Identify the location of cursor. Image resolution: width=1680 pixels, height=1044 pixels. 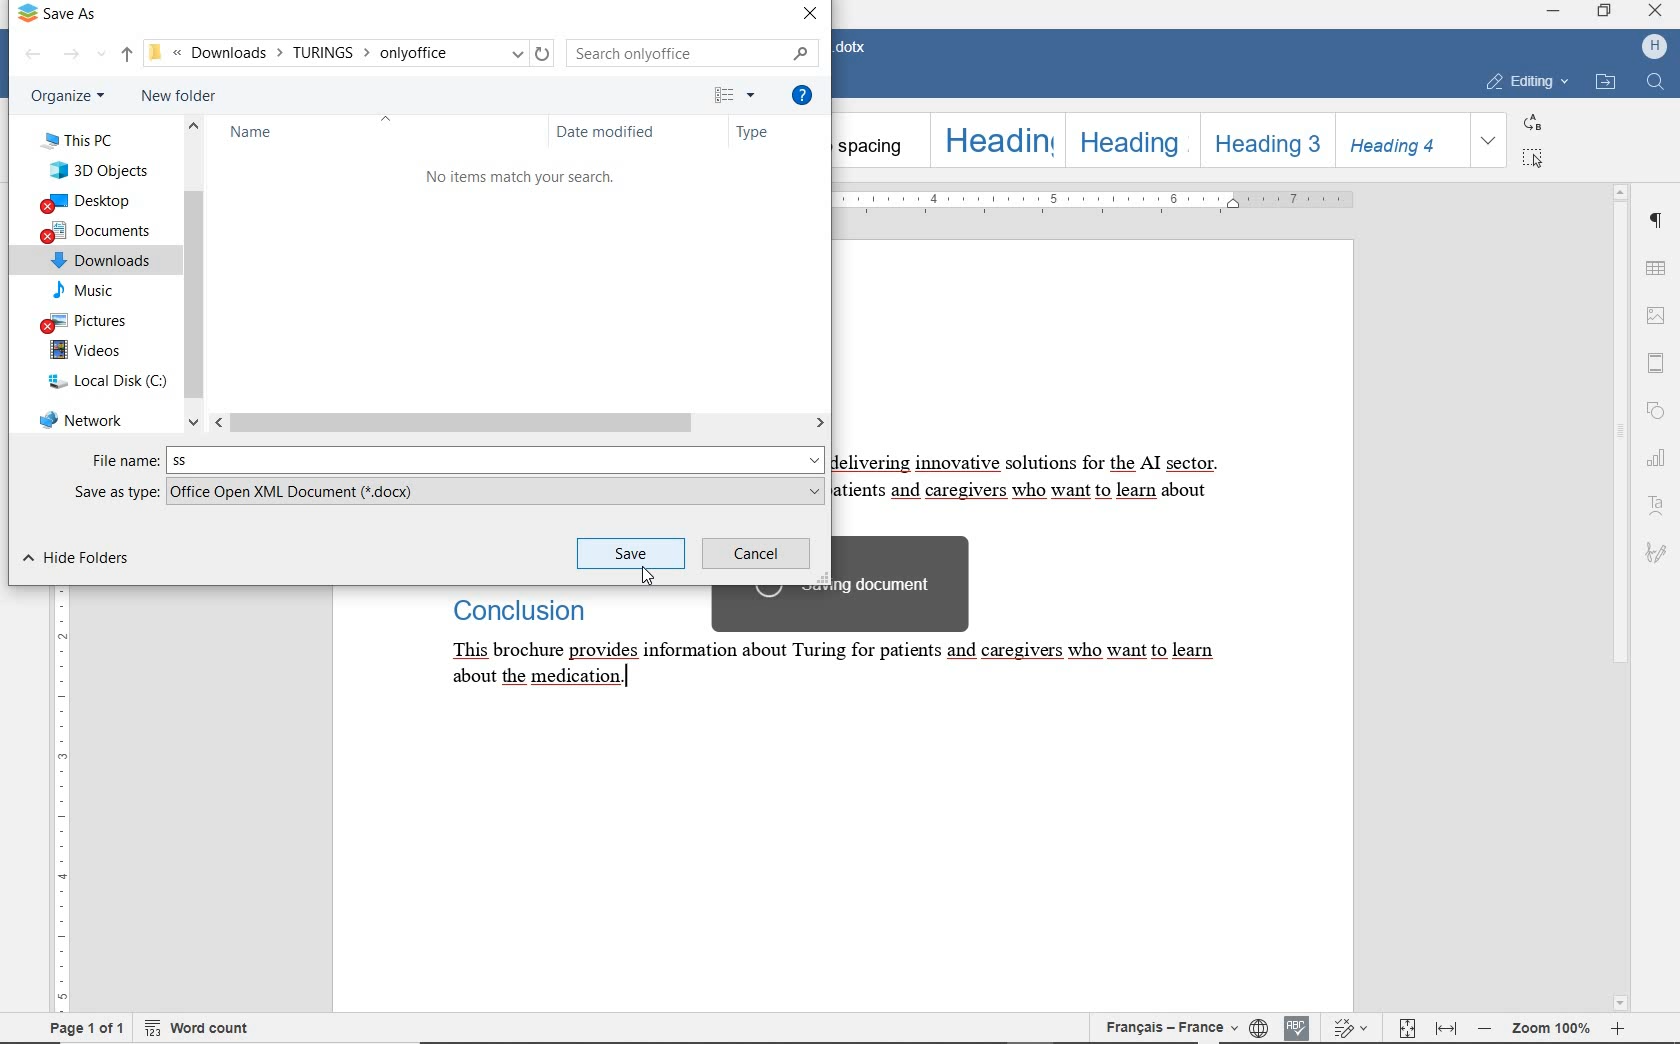
(649, 577).